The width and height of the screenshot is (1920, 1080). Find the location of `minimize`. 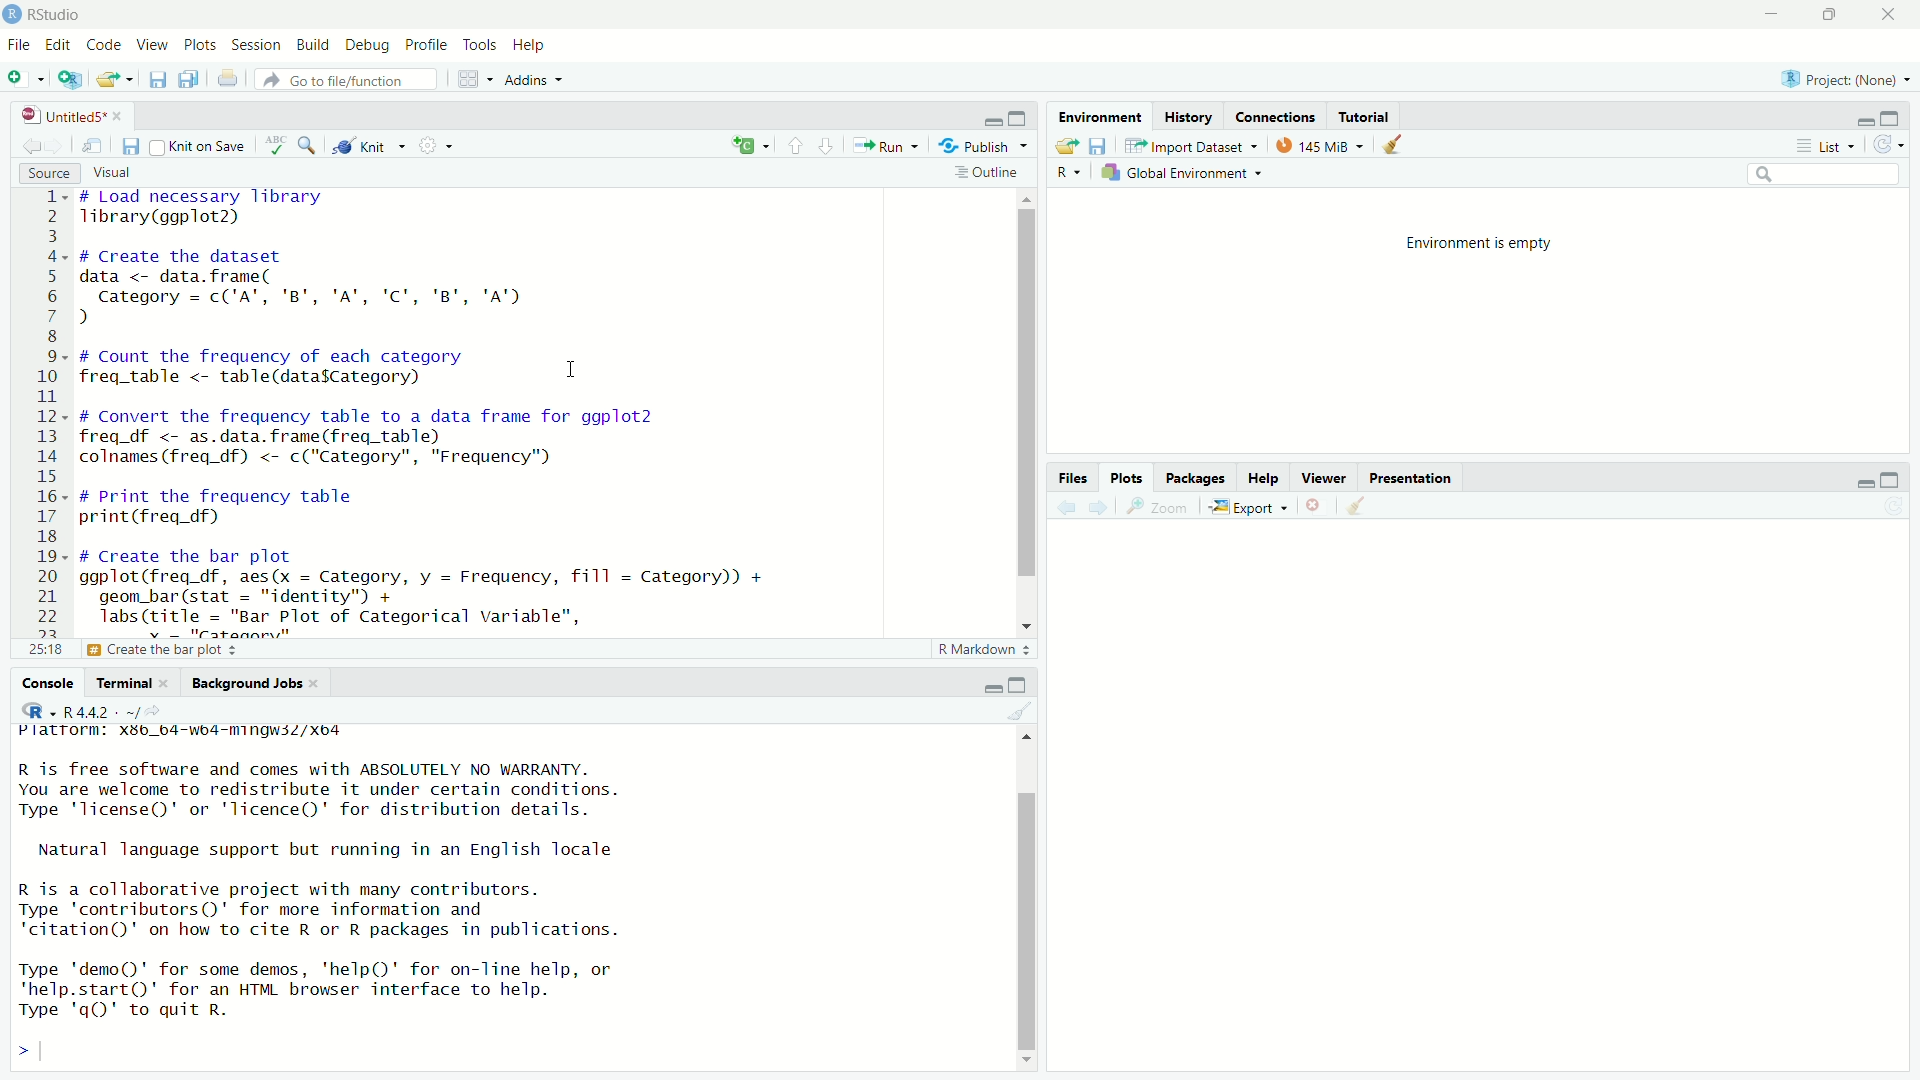

minimize is located at coordinates (1863, 120).